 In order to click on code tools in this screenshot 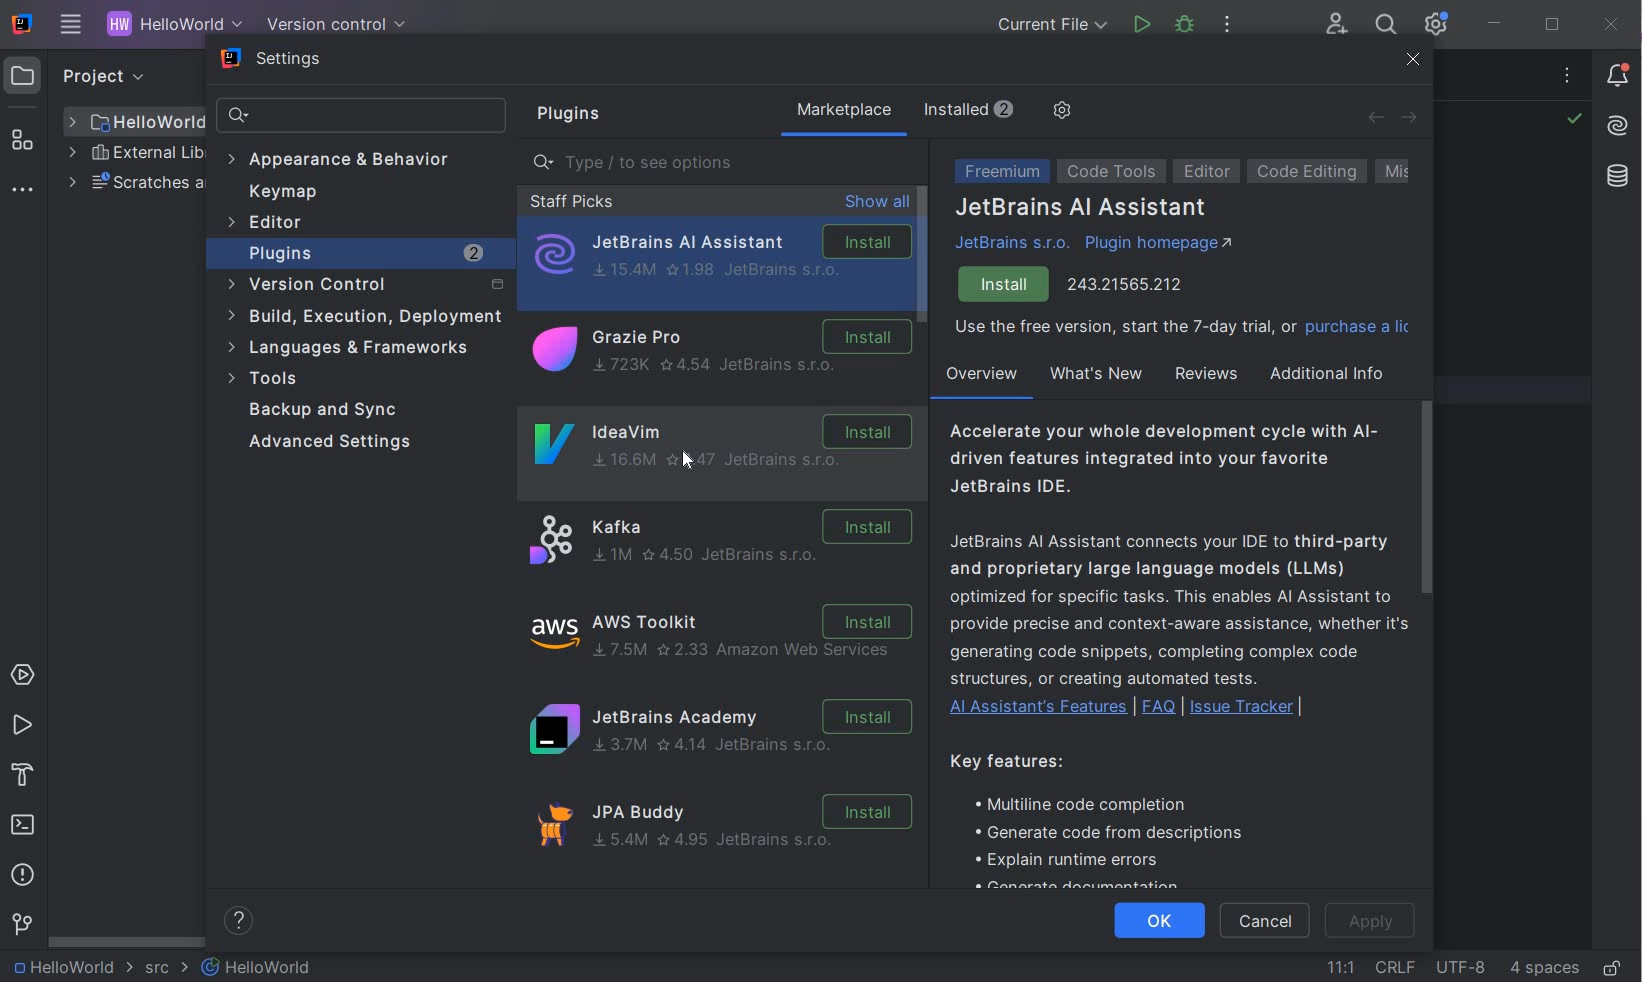, I will do `click(1112, 174)`.